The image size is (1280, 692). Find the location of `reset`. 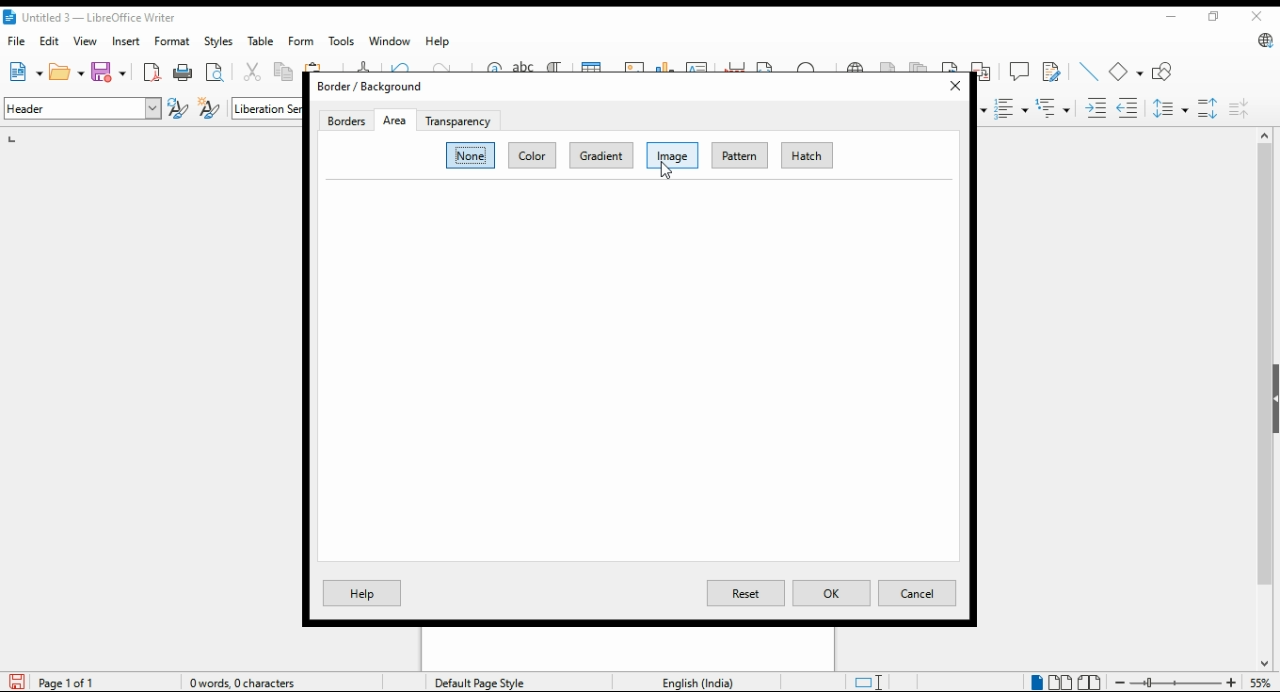

reset is located at coordinates (746, 592).